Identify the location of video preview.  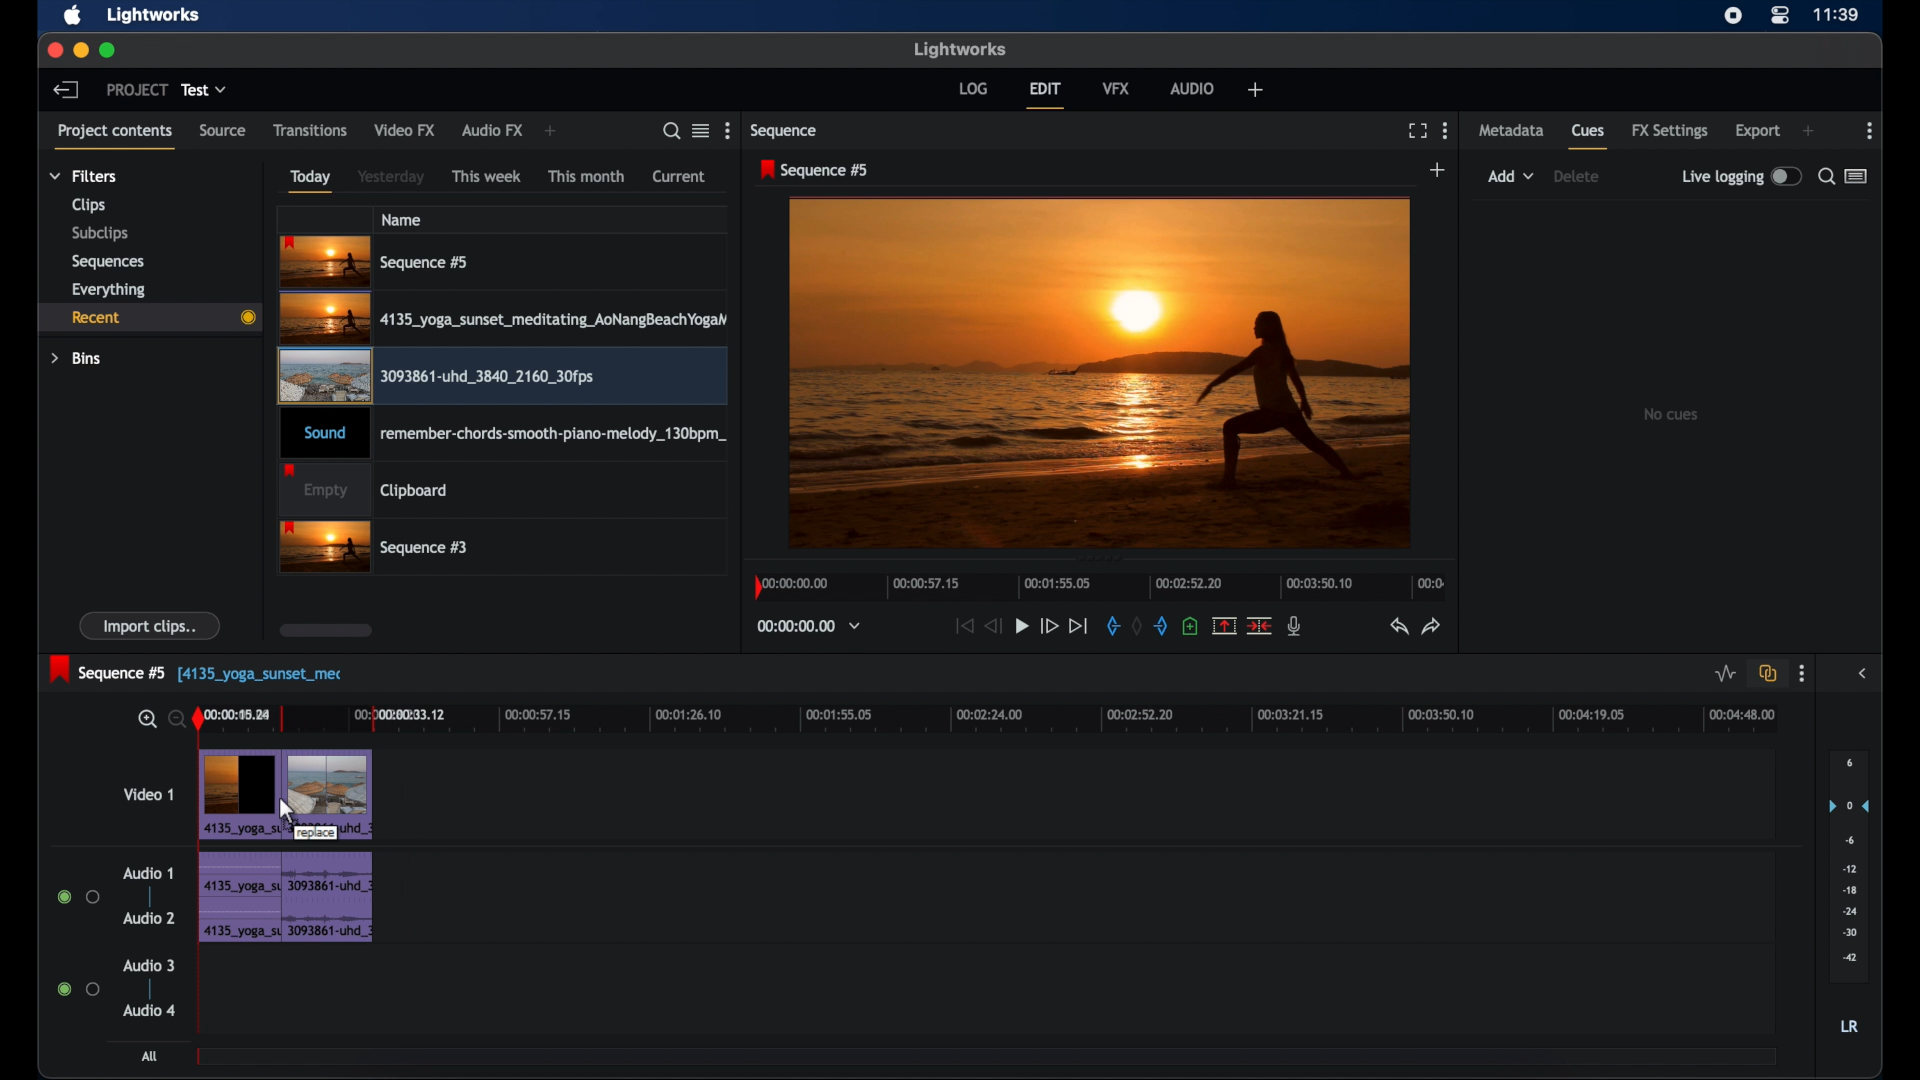
(1103, 374).